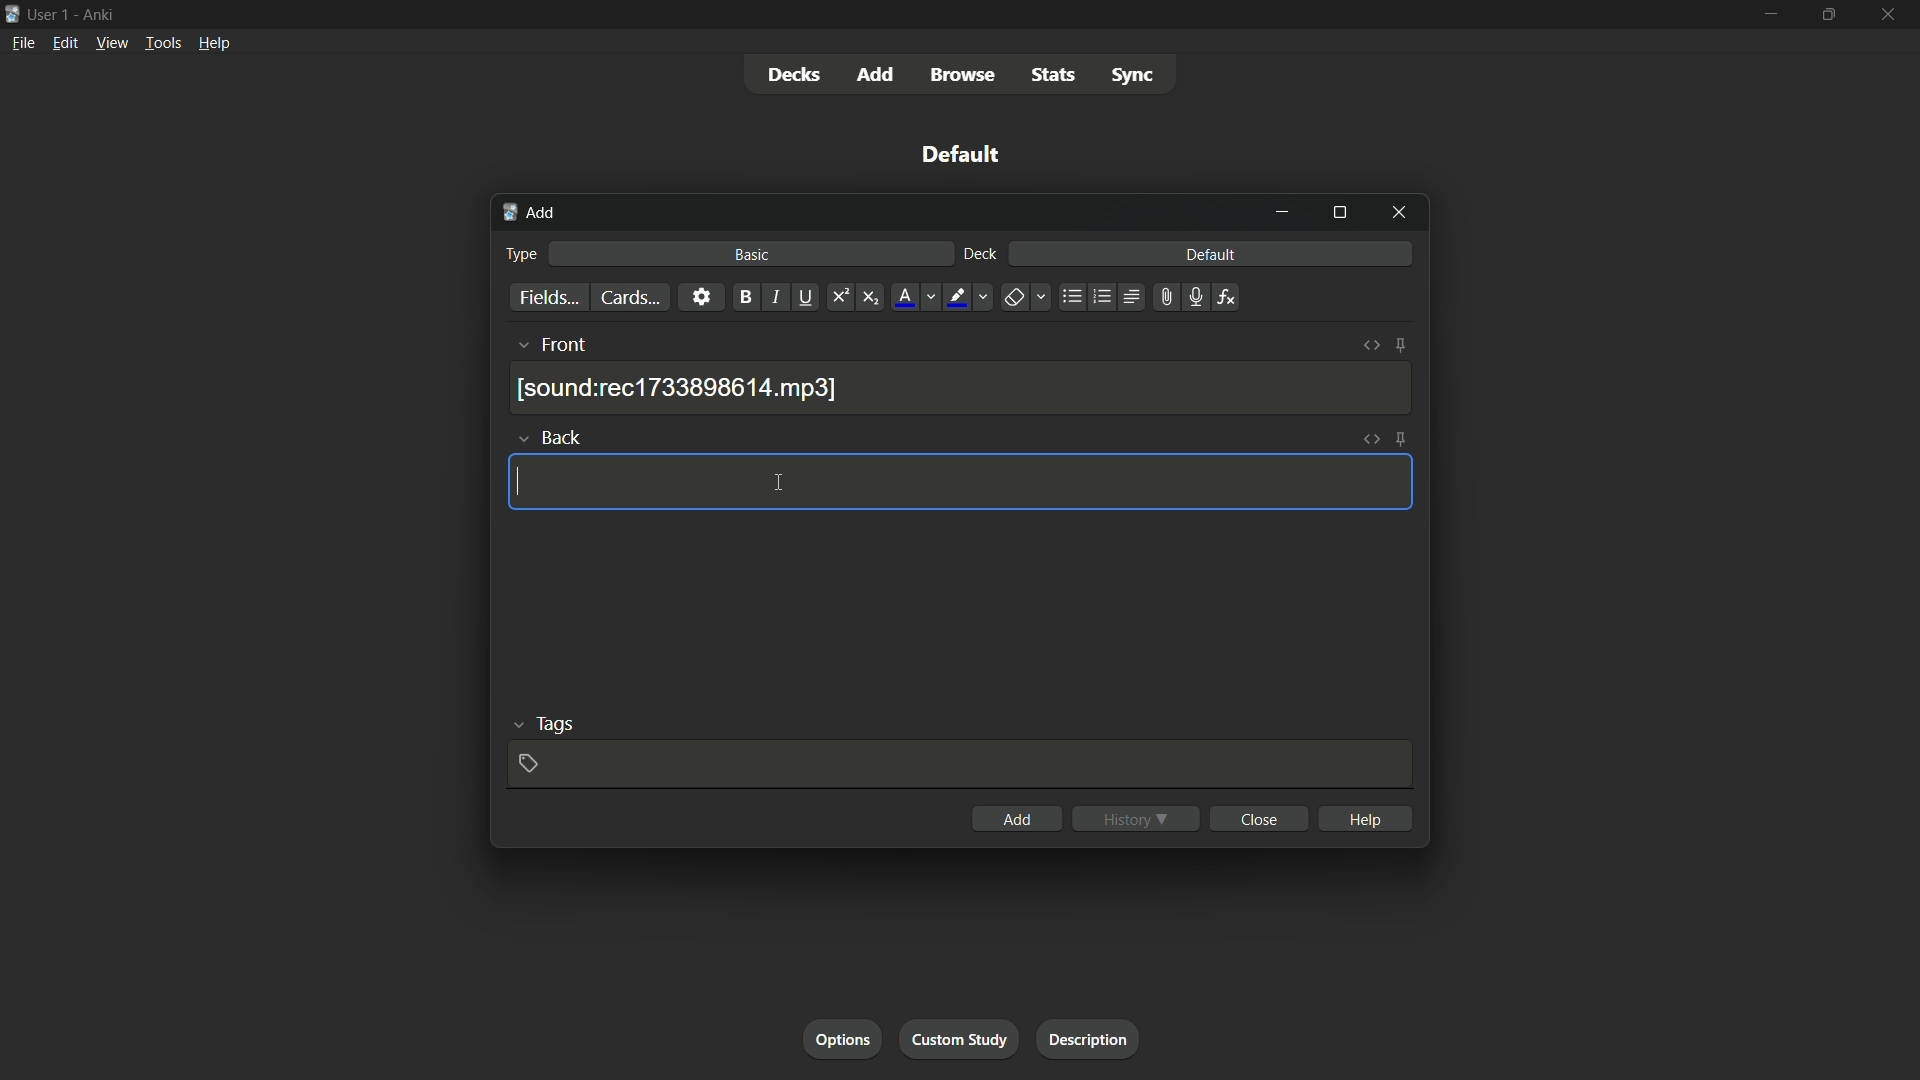 The image size is (1920, 1080). What do you see at coordinates (1890, 15) in the screenshot?
I see `close app` at bounding box center [1890, 15].